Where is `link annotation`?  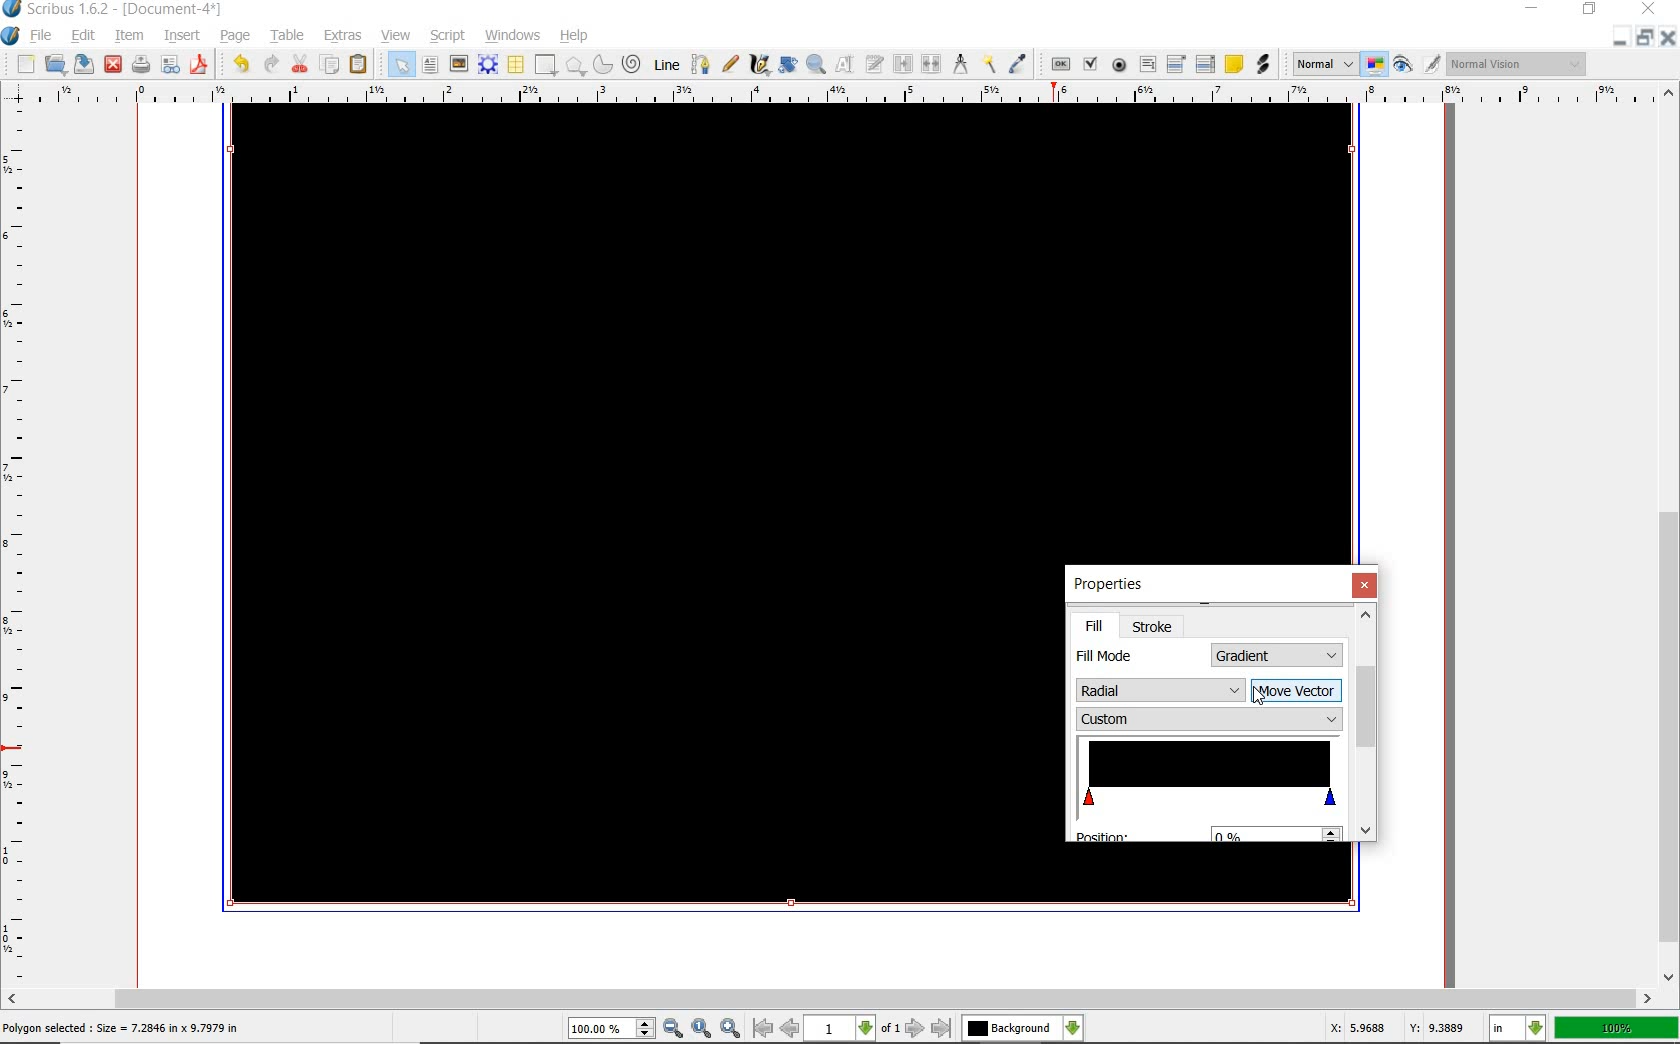 link annotation is located at coordinates (1261, 66).